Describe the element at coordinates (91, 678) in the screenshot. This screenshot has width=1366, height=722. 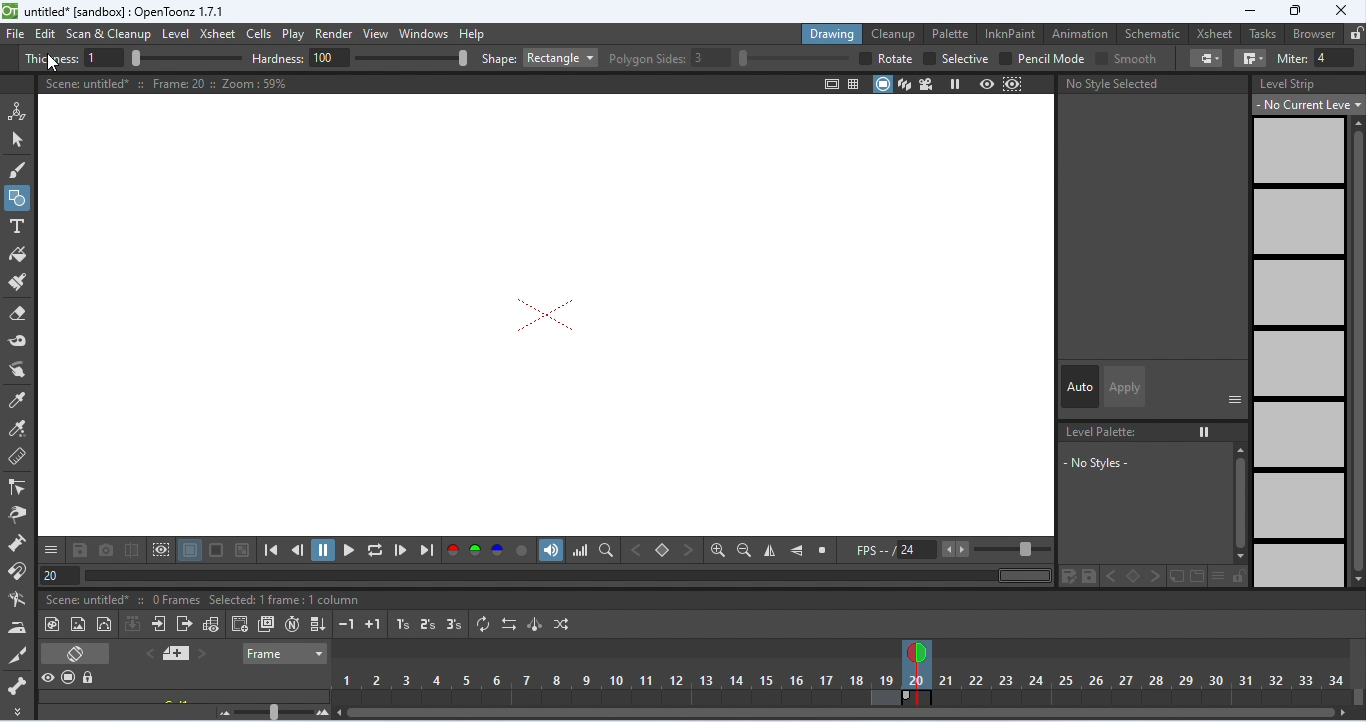
I see `lock toggle all` at that location.